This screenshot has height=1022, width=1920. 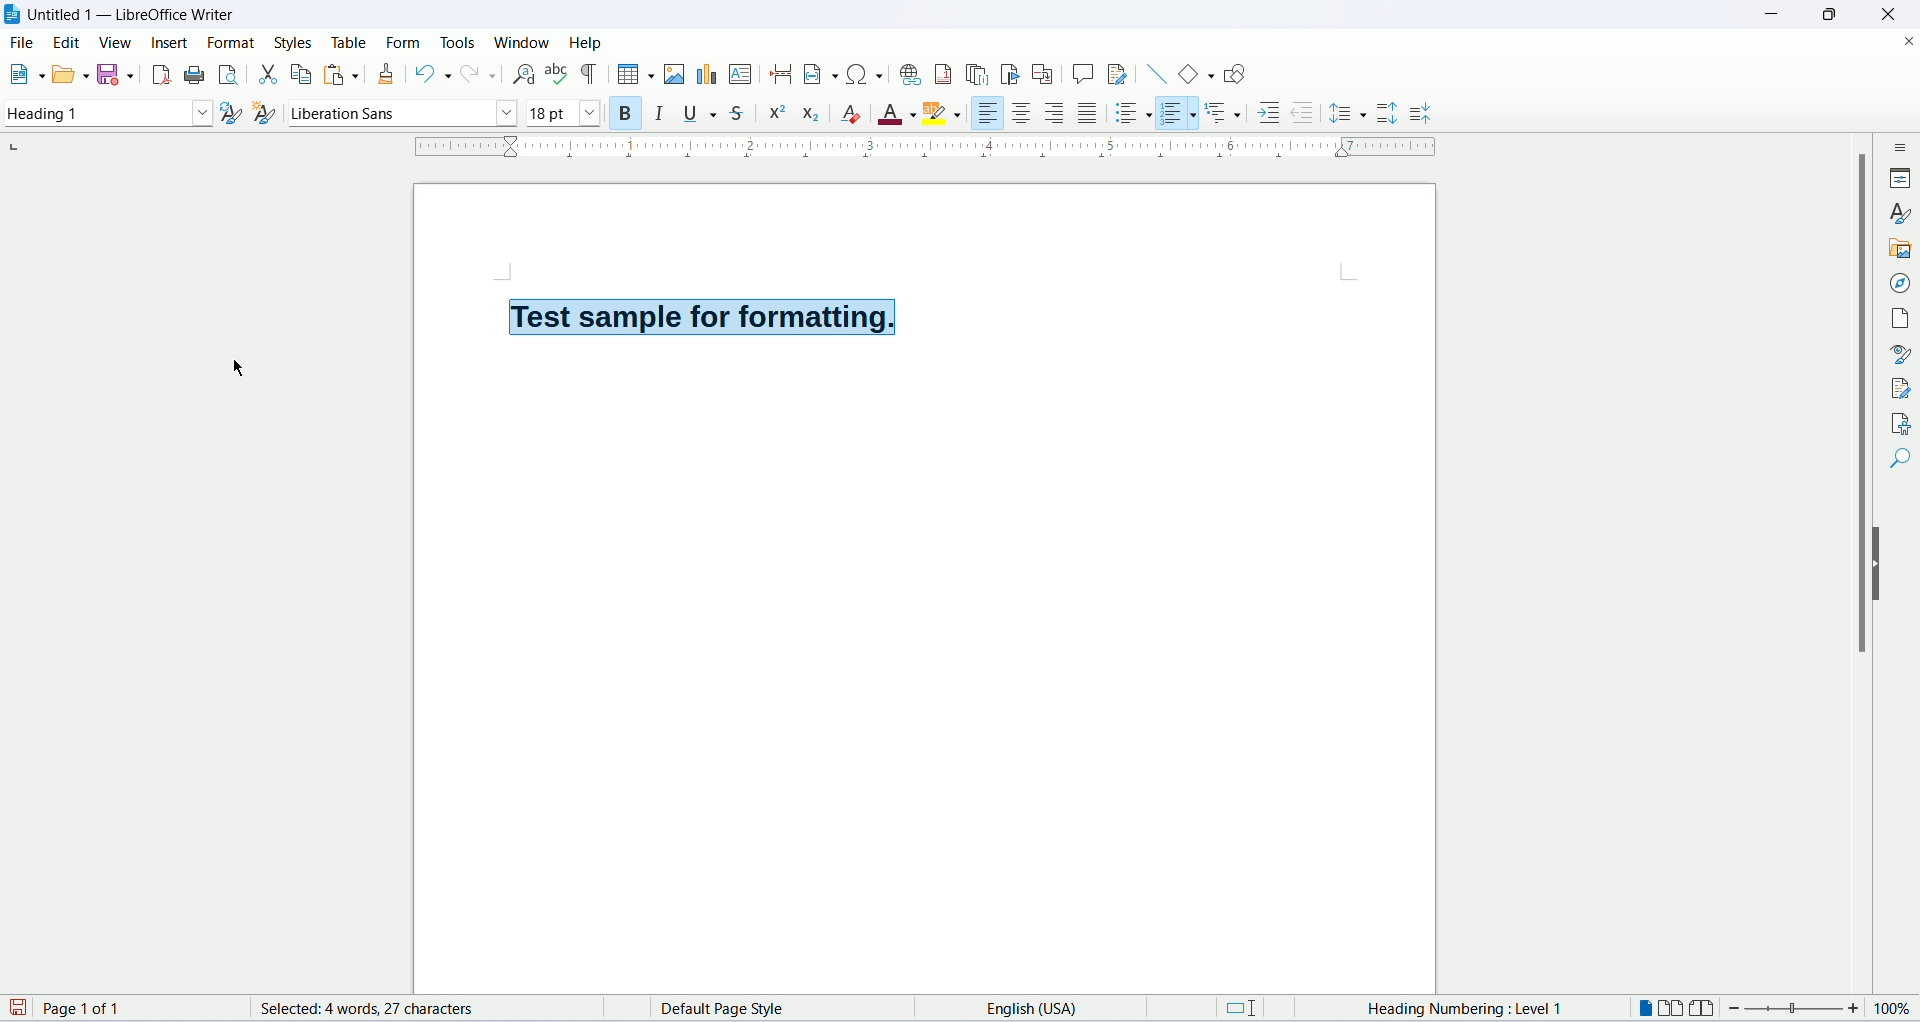 What do you see at coordinates (1023, 113) in the screenshot?
I see `align center` at bounding box center [1023, 113].